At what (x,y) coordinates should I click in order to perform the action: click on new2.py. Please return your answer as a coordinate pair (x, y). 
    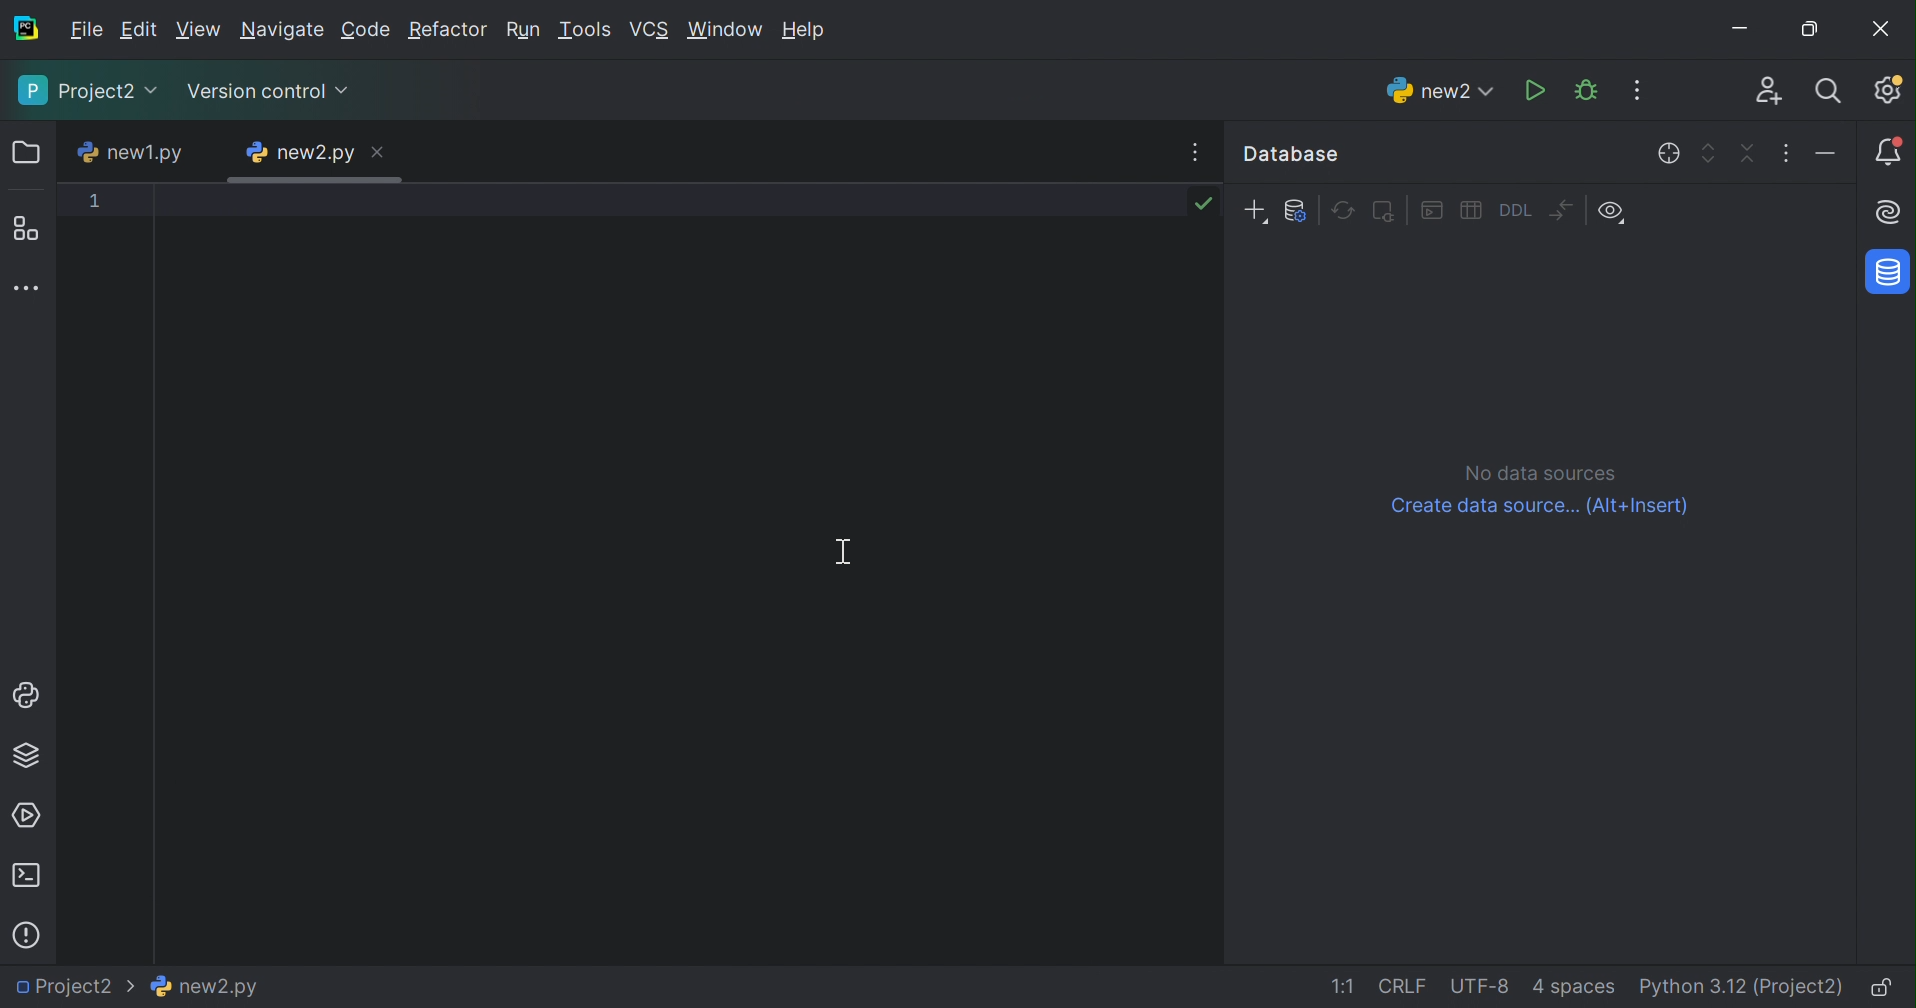
    Looking at the image, I should click on (206, 983).